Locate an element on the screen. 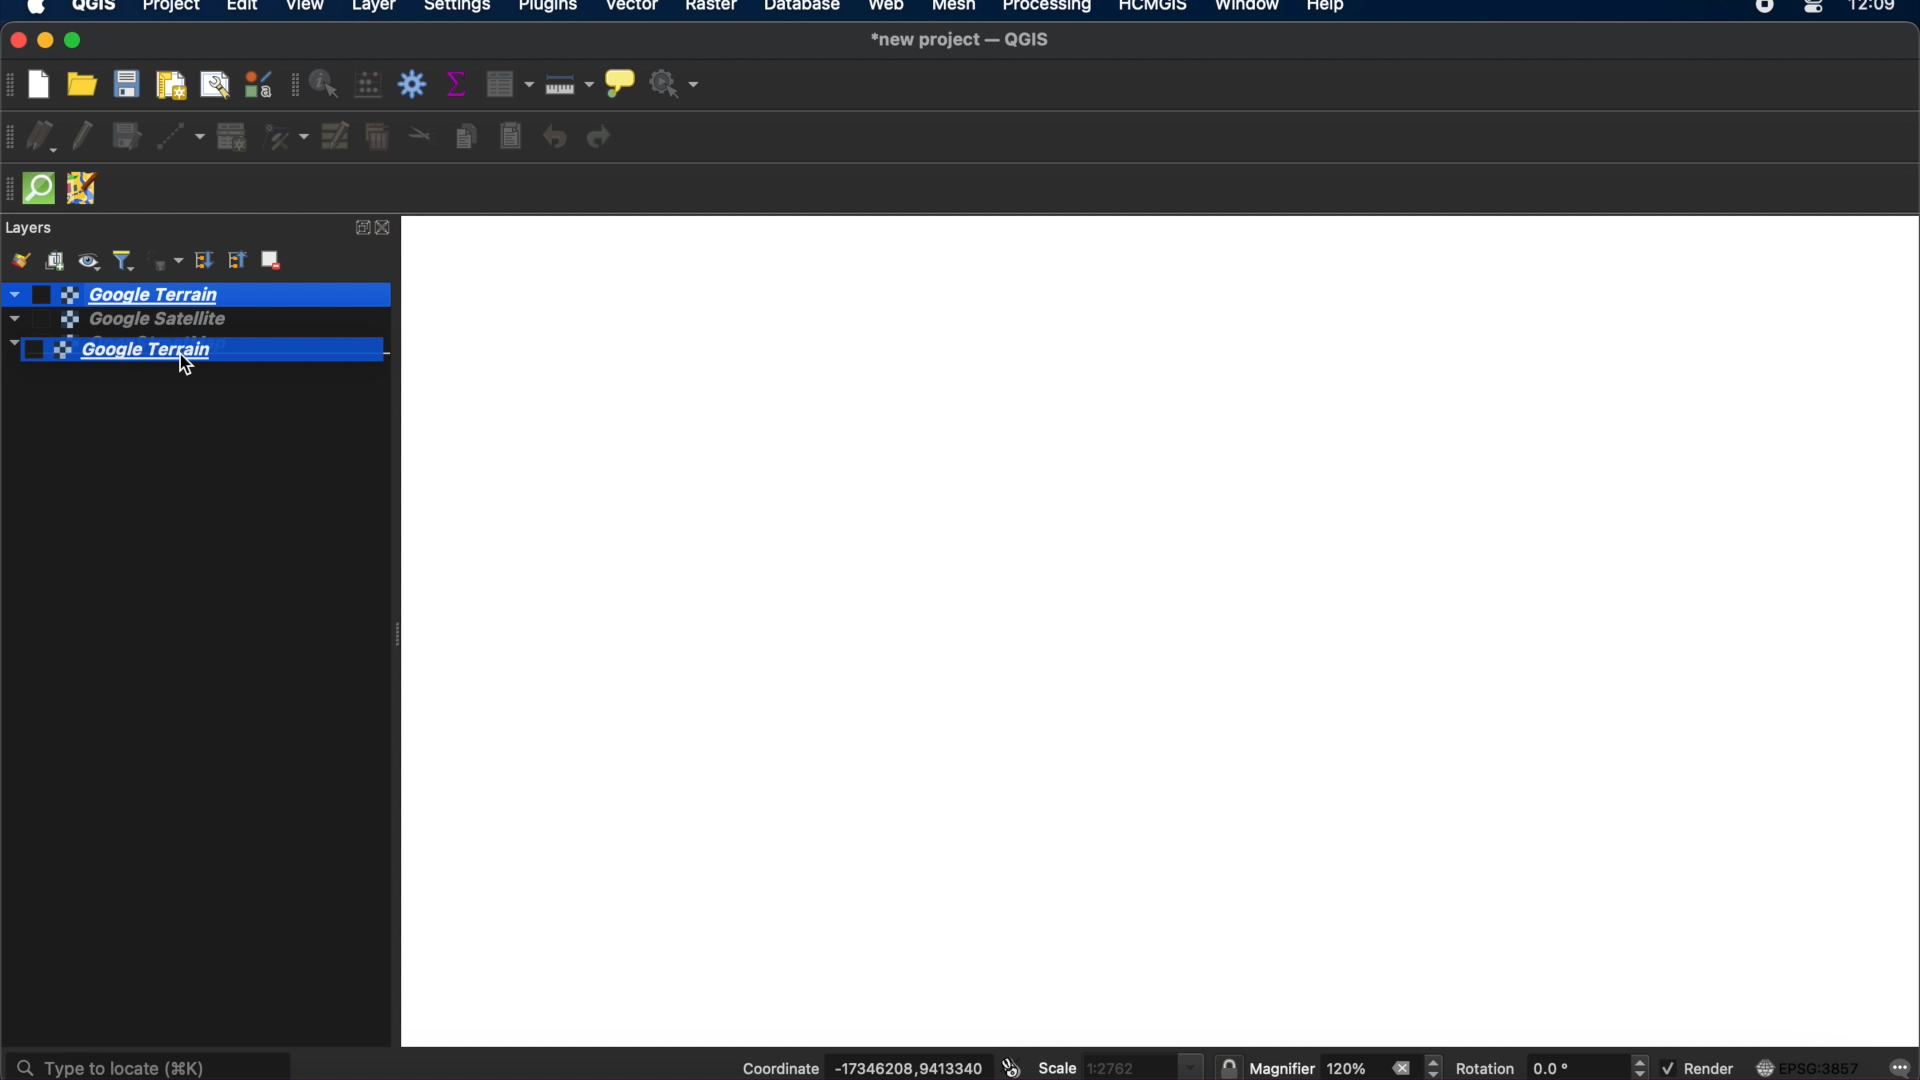  attributes toolbar is located at coordinates (291, 86).